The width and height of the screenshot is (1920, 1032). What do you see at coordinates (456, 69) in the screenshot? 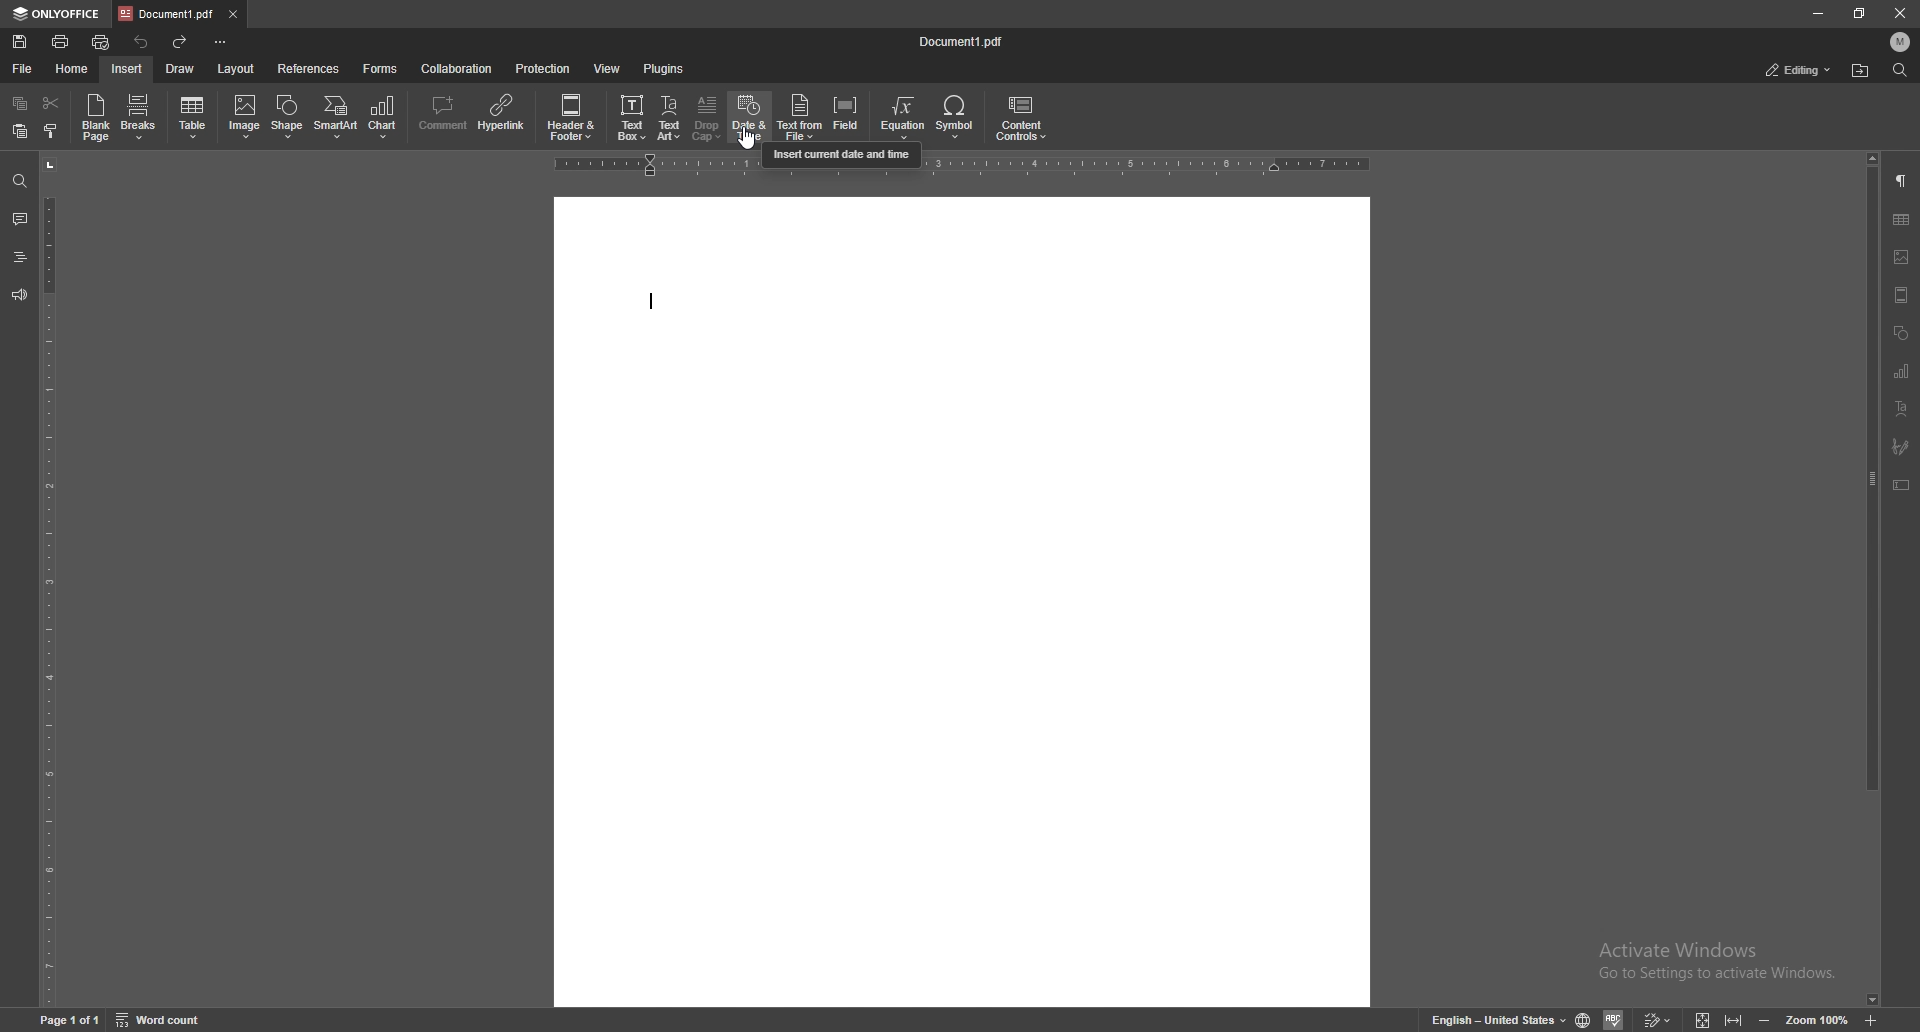
I see `collaboration` at bounding box center [456, 69].